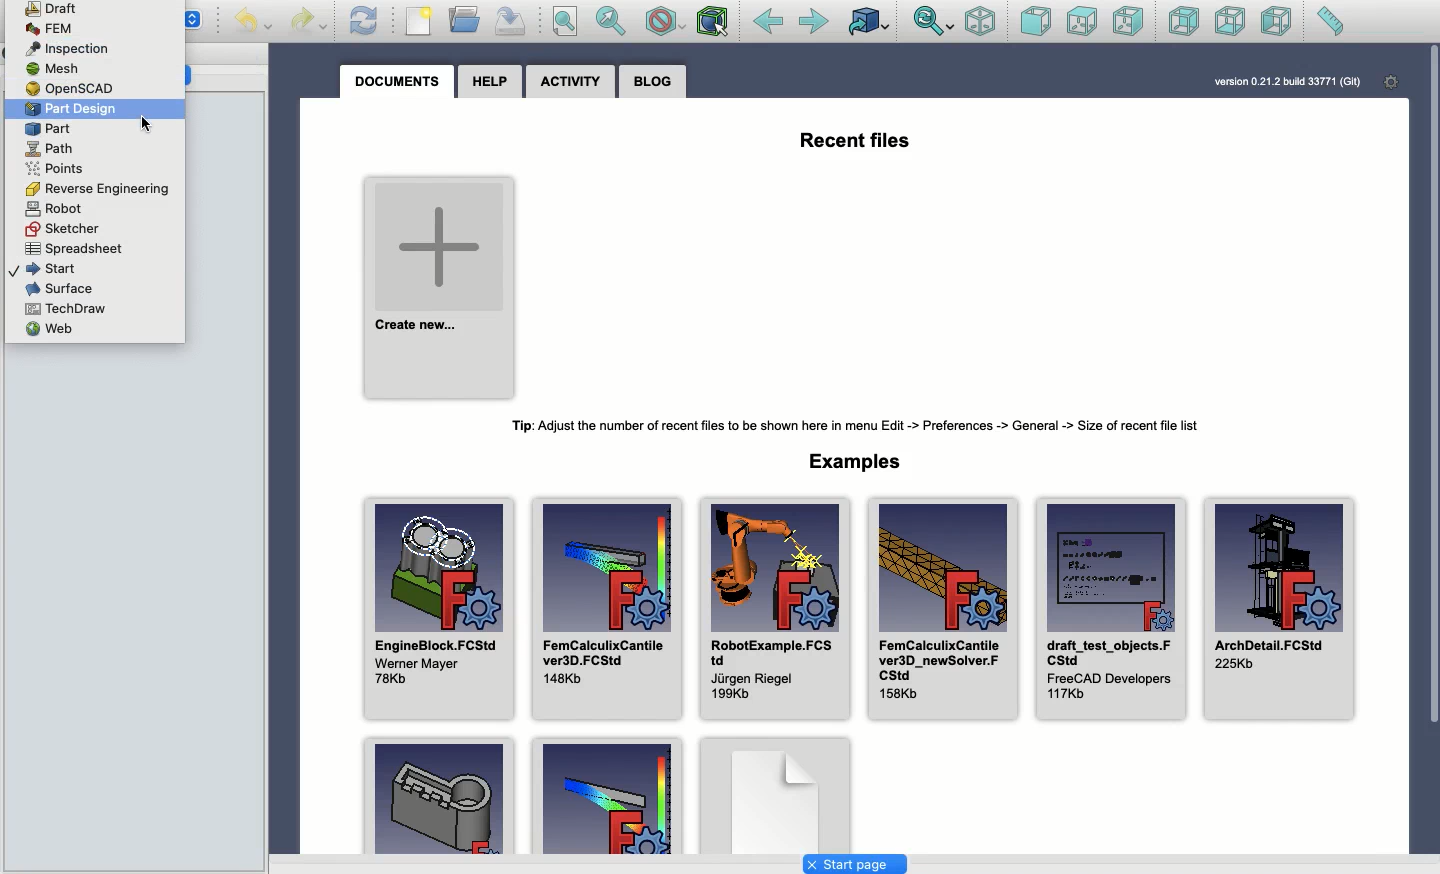 Image resolution: width=1440 pixels, height=874 pixels. What do you see at coordinates (70, 309) in the screenshot?
I see `TechDraw` at bounding box center [70, 309].